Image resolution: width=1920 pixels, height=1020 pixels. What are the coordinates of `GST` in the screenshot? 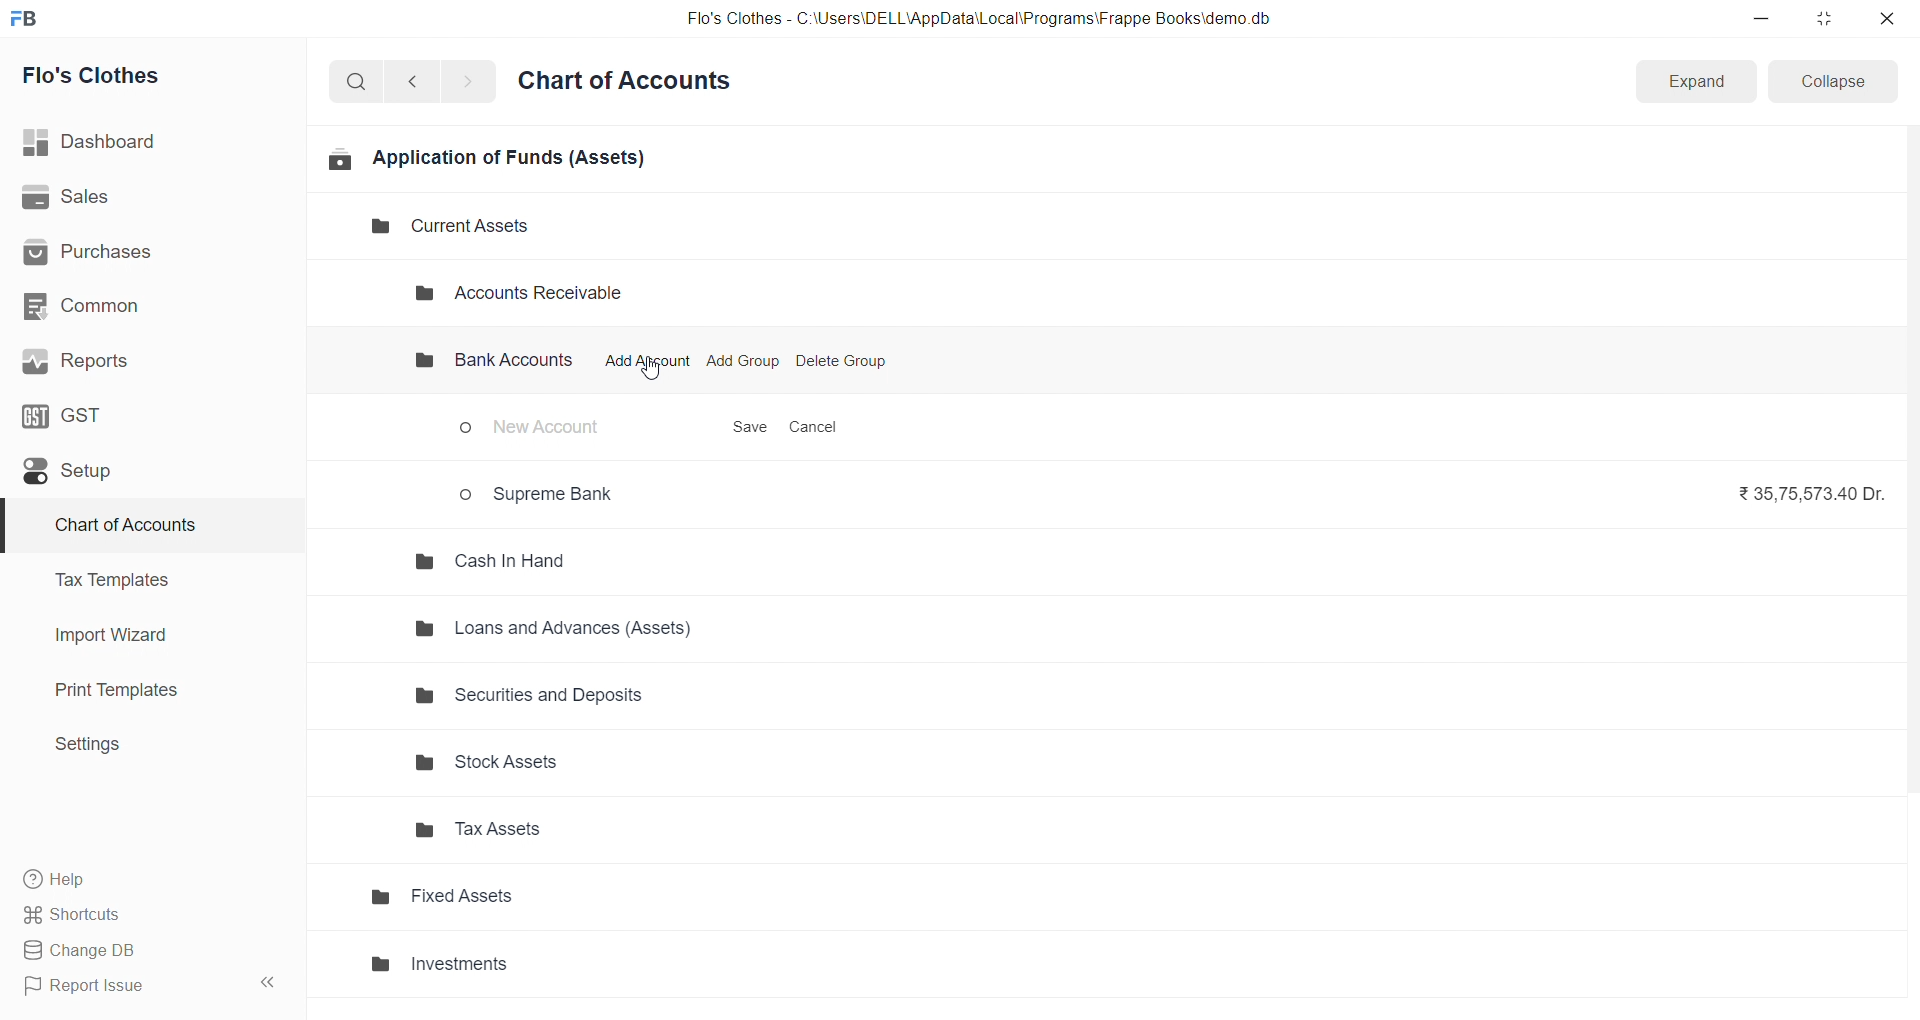 It's located at (139, 414).